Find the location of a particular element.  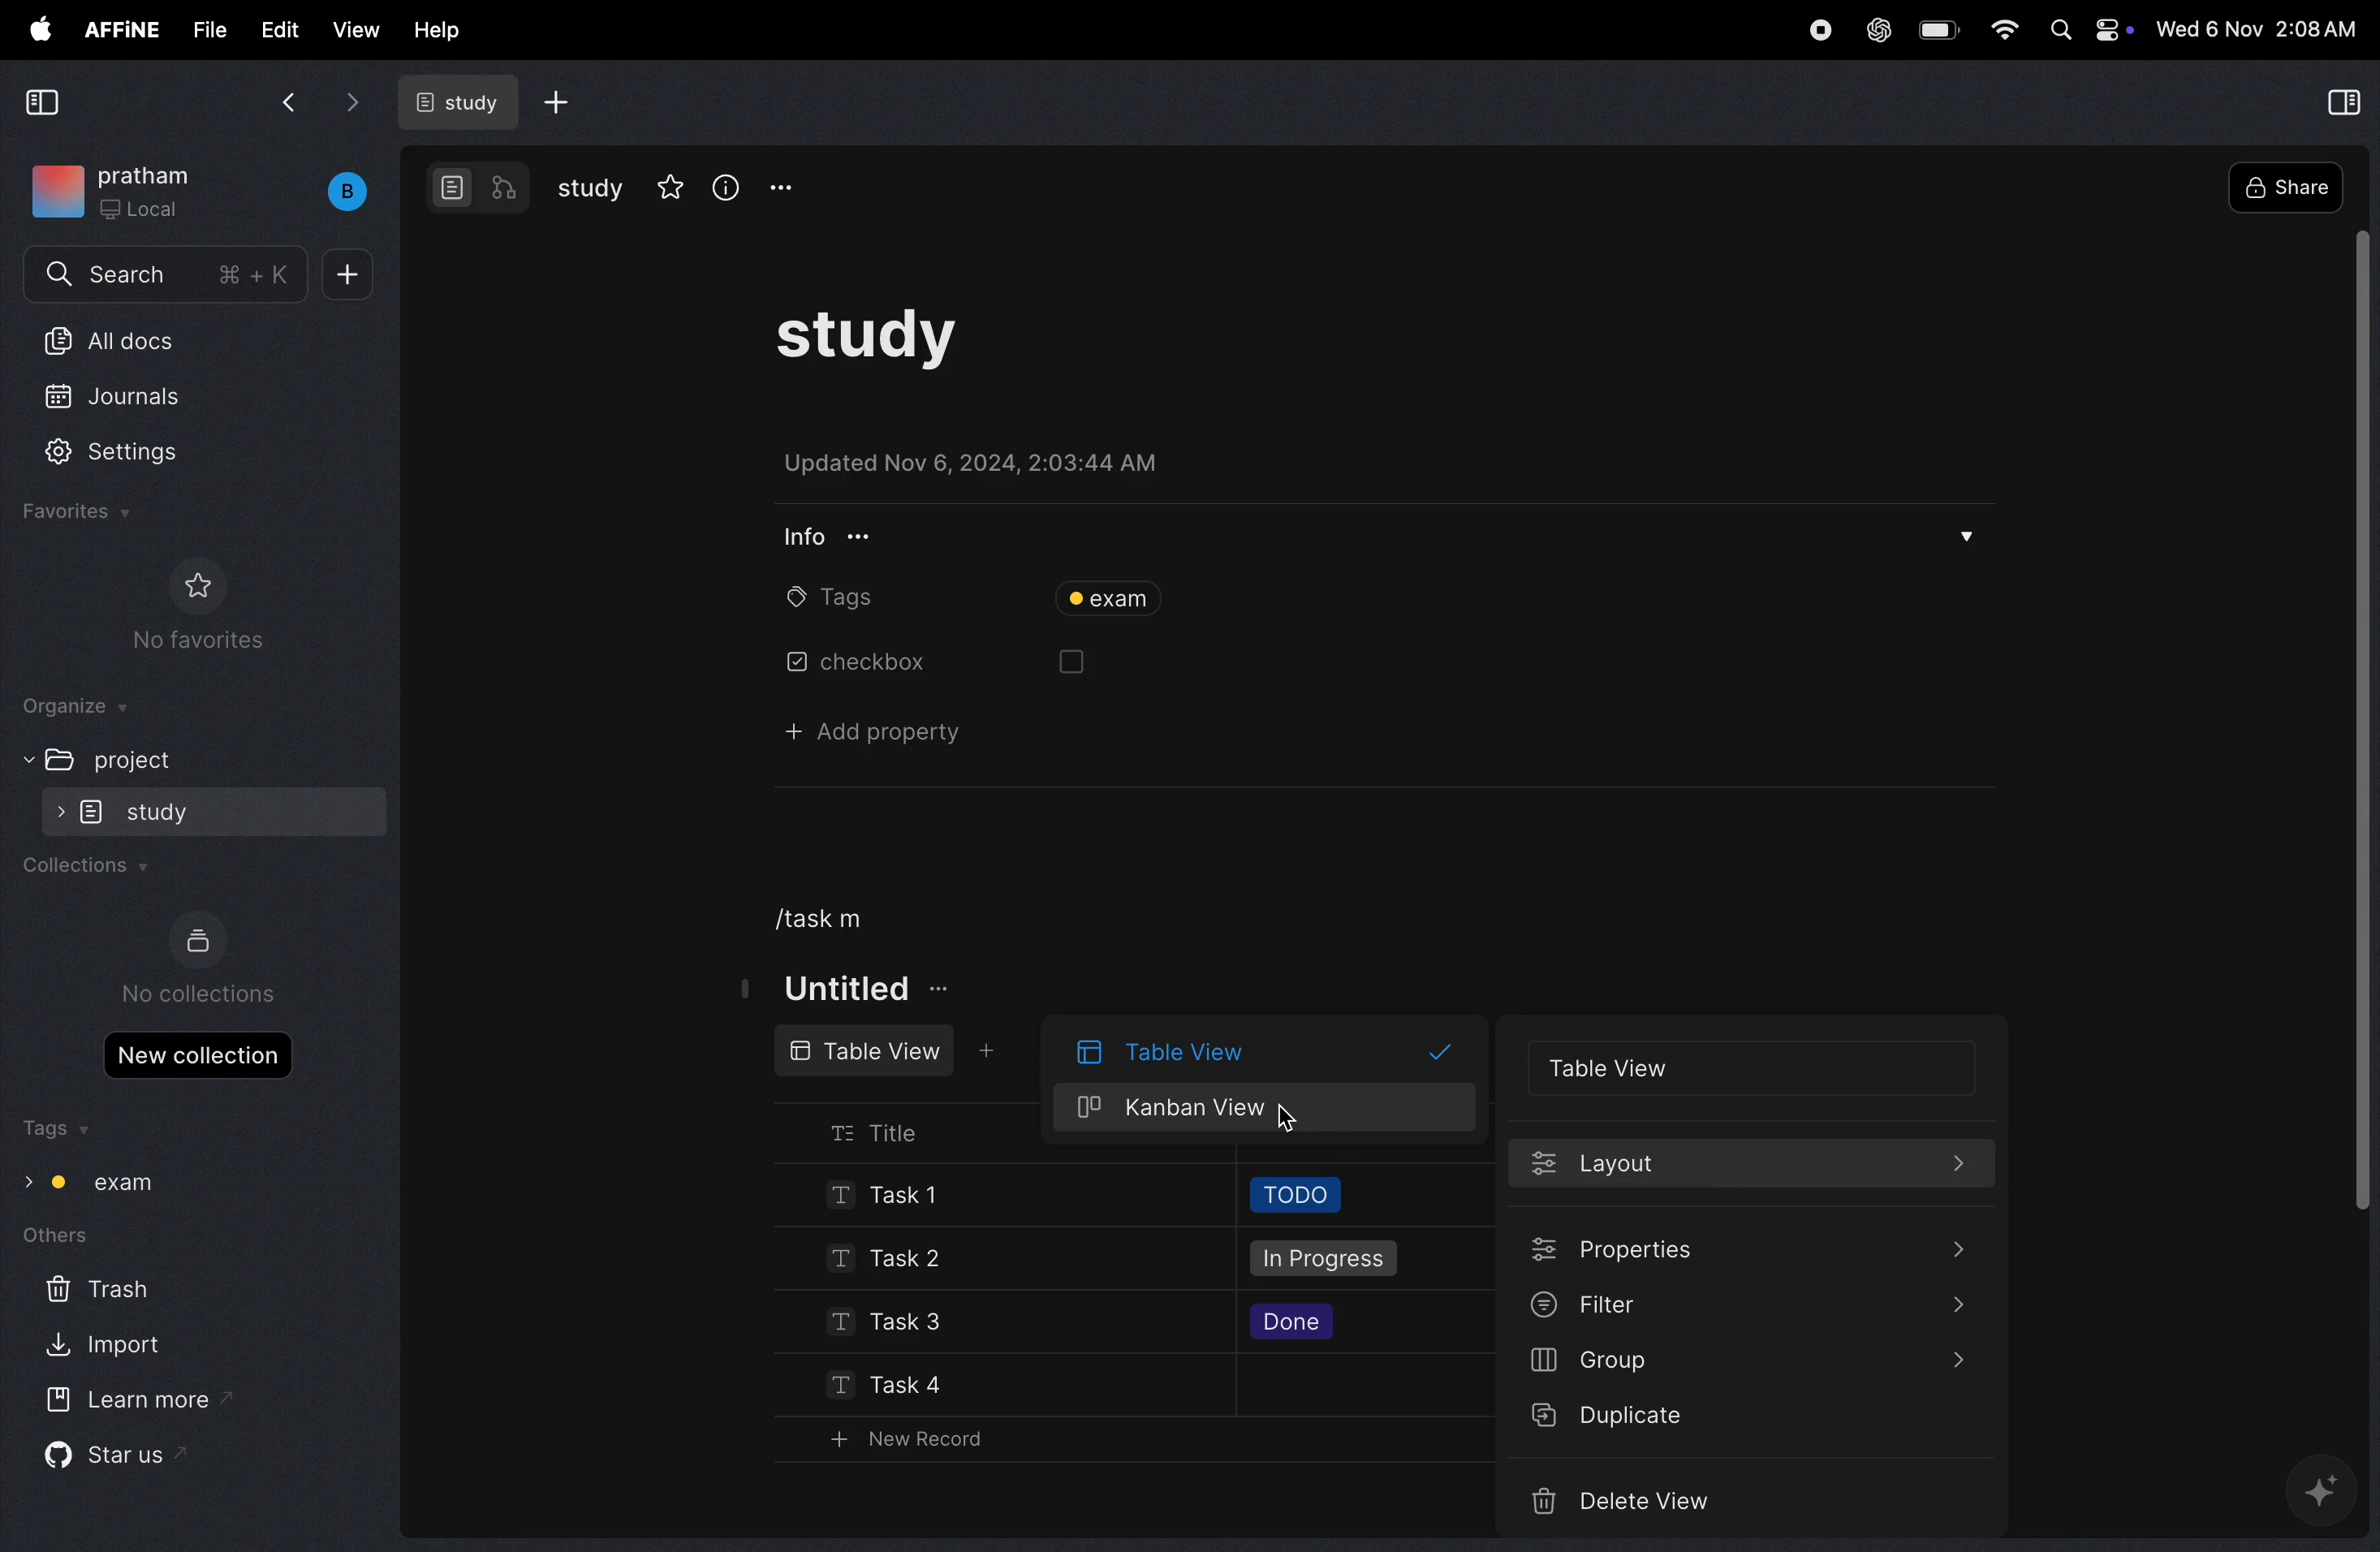

duplicate is located at coordinates (1742, 1417).